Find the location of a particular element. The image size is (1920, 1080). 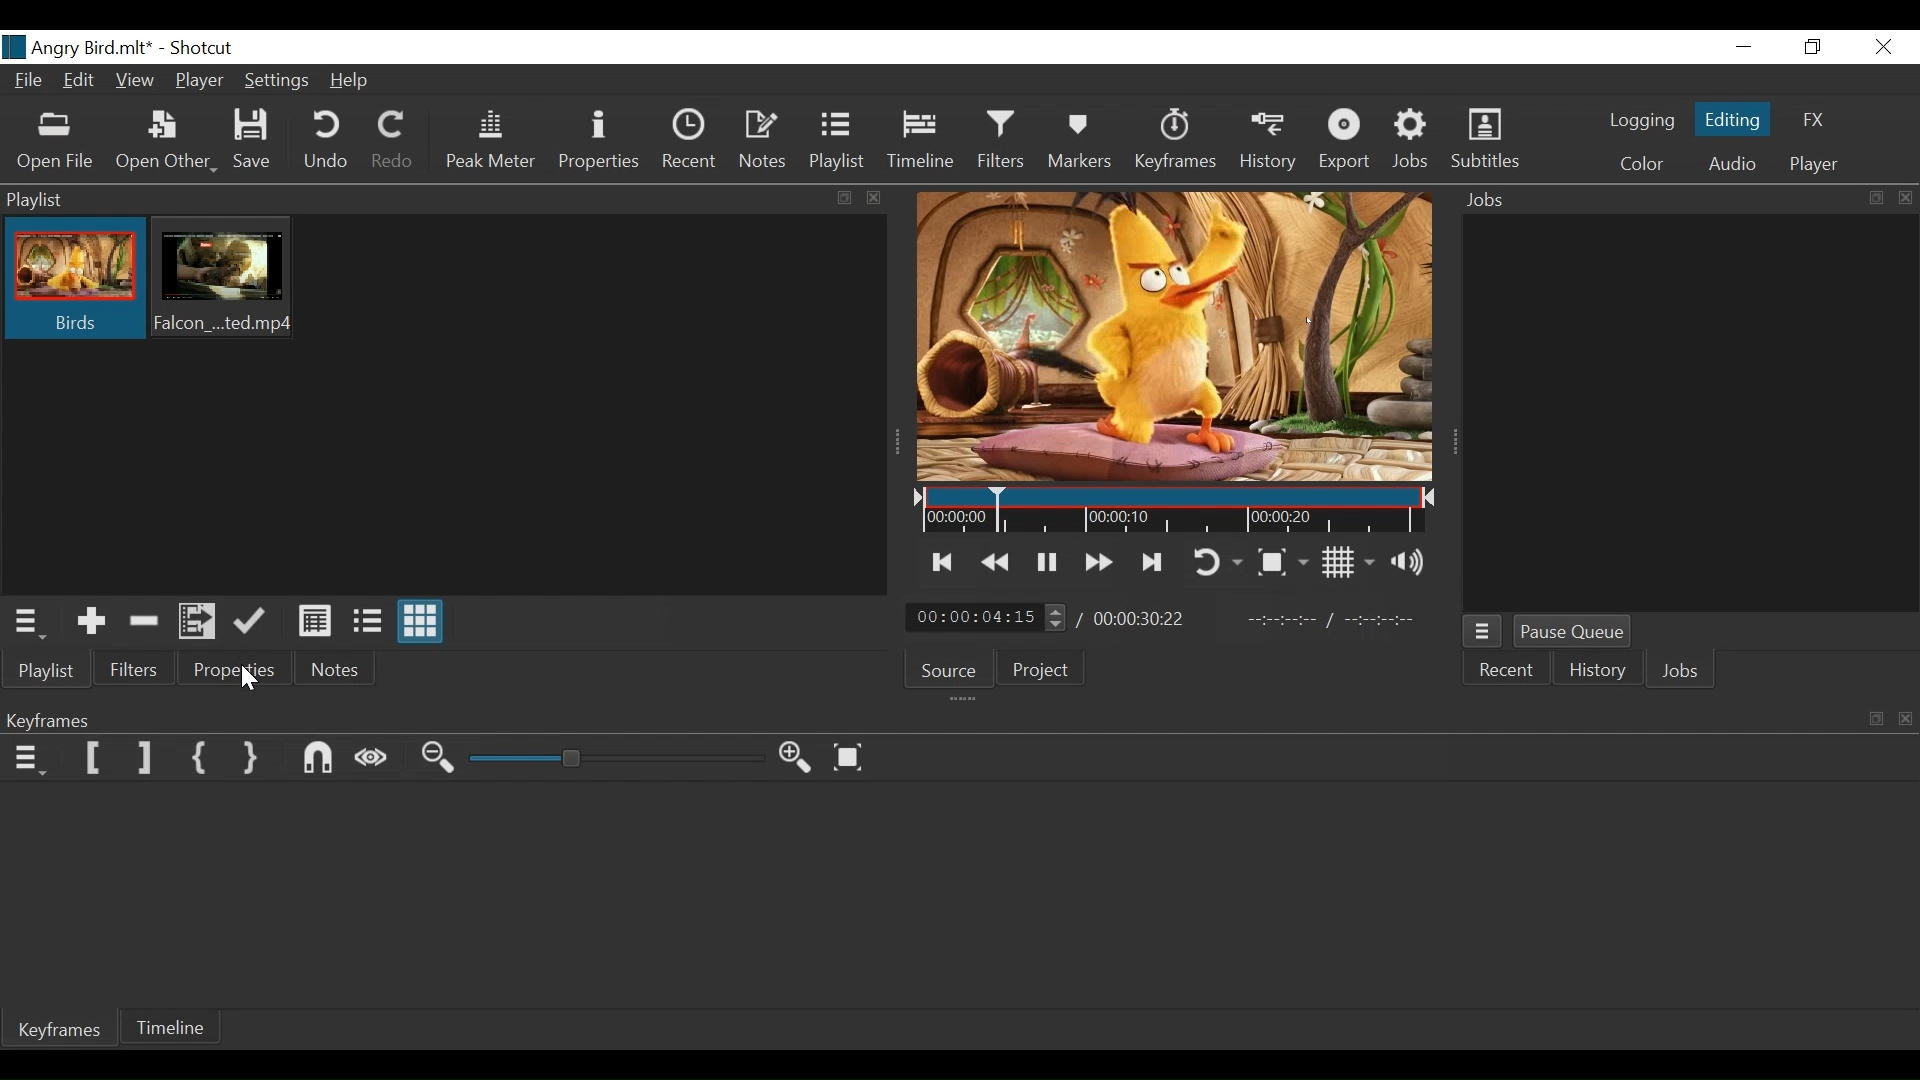

Scrub while dragging is located at coordinates (376, 758).